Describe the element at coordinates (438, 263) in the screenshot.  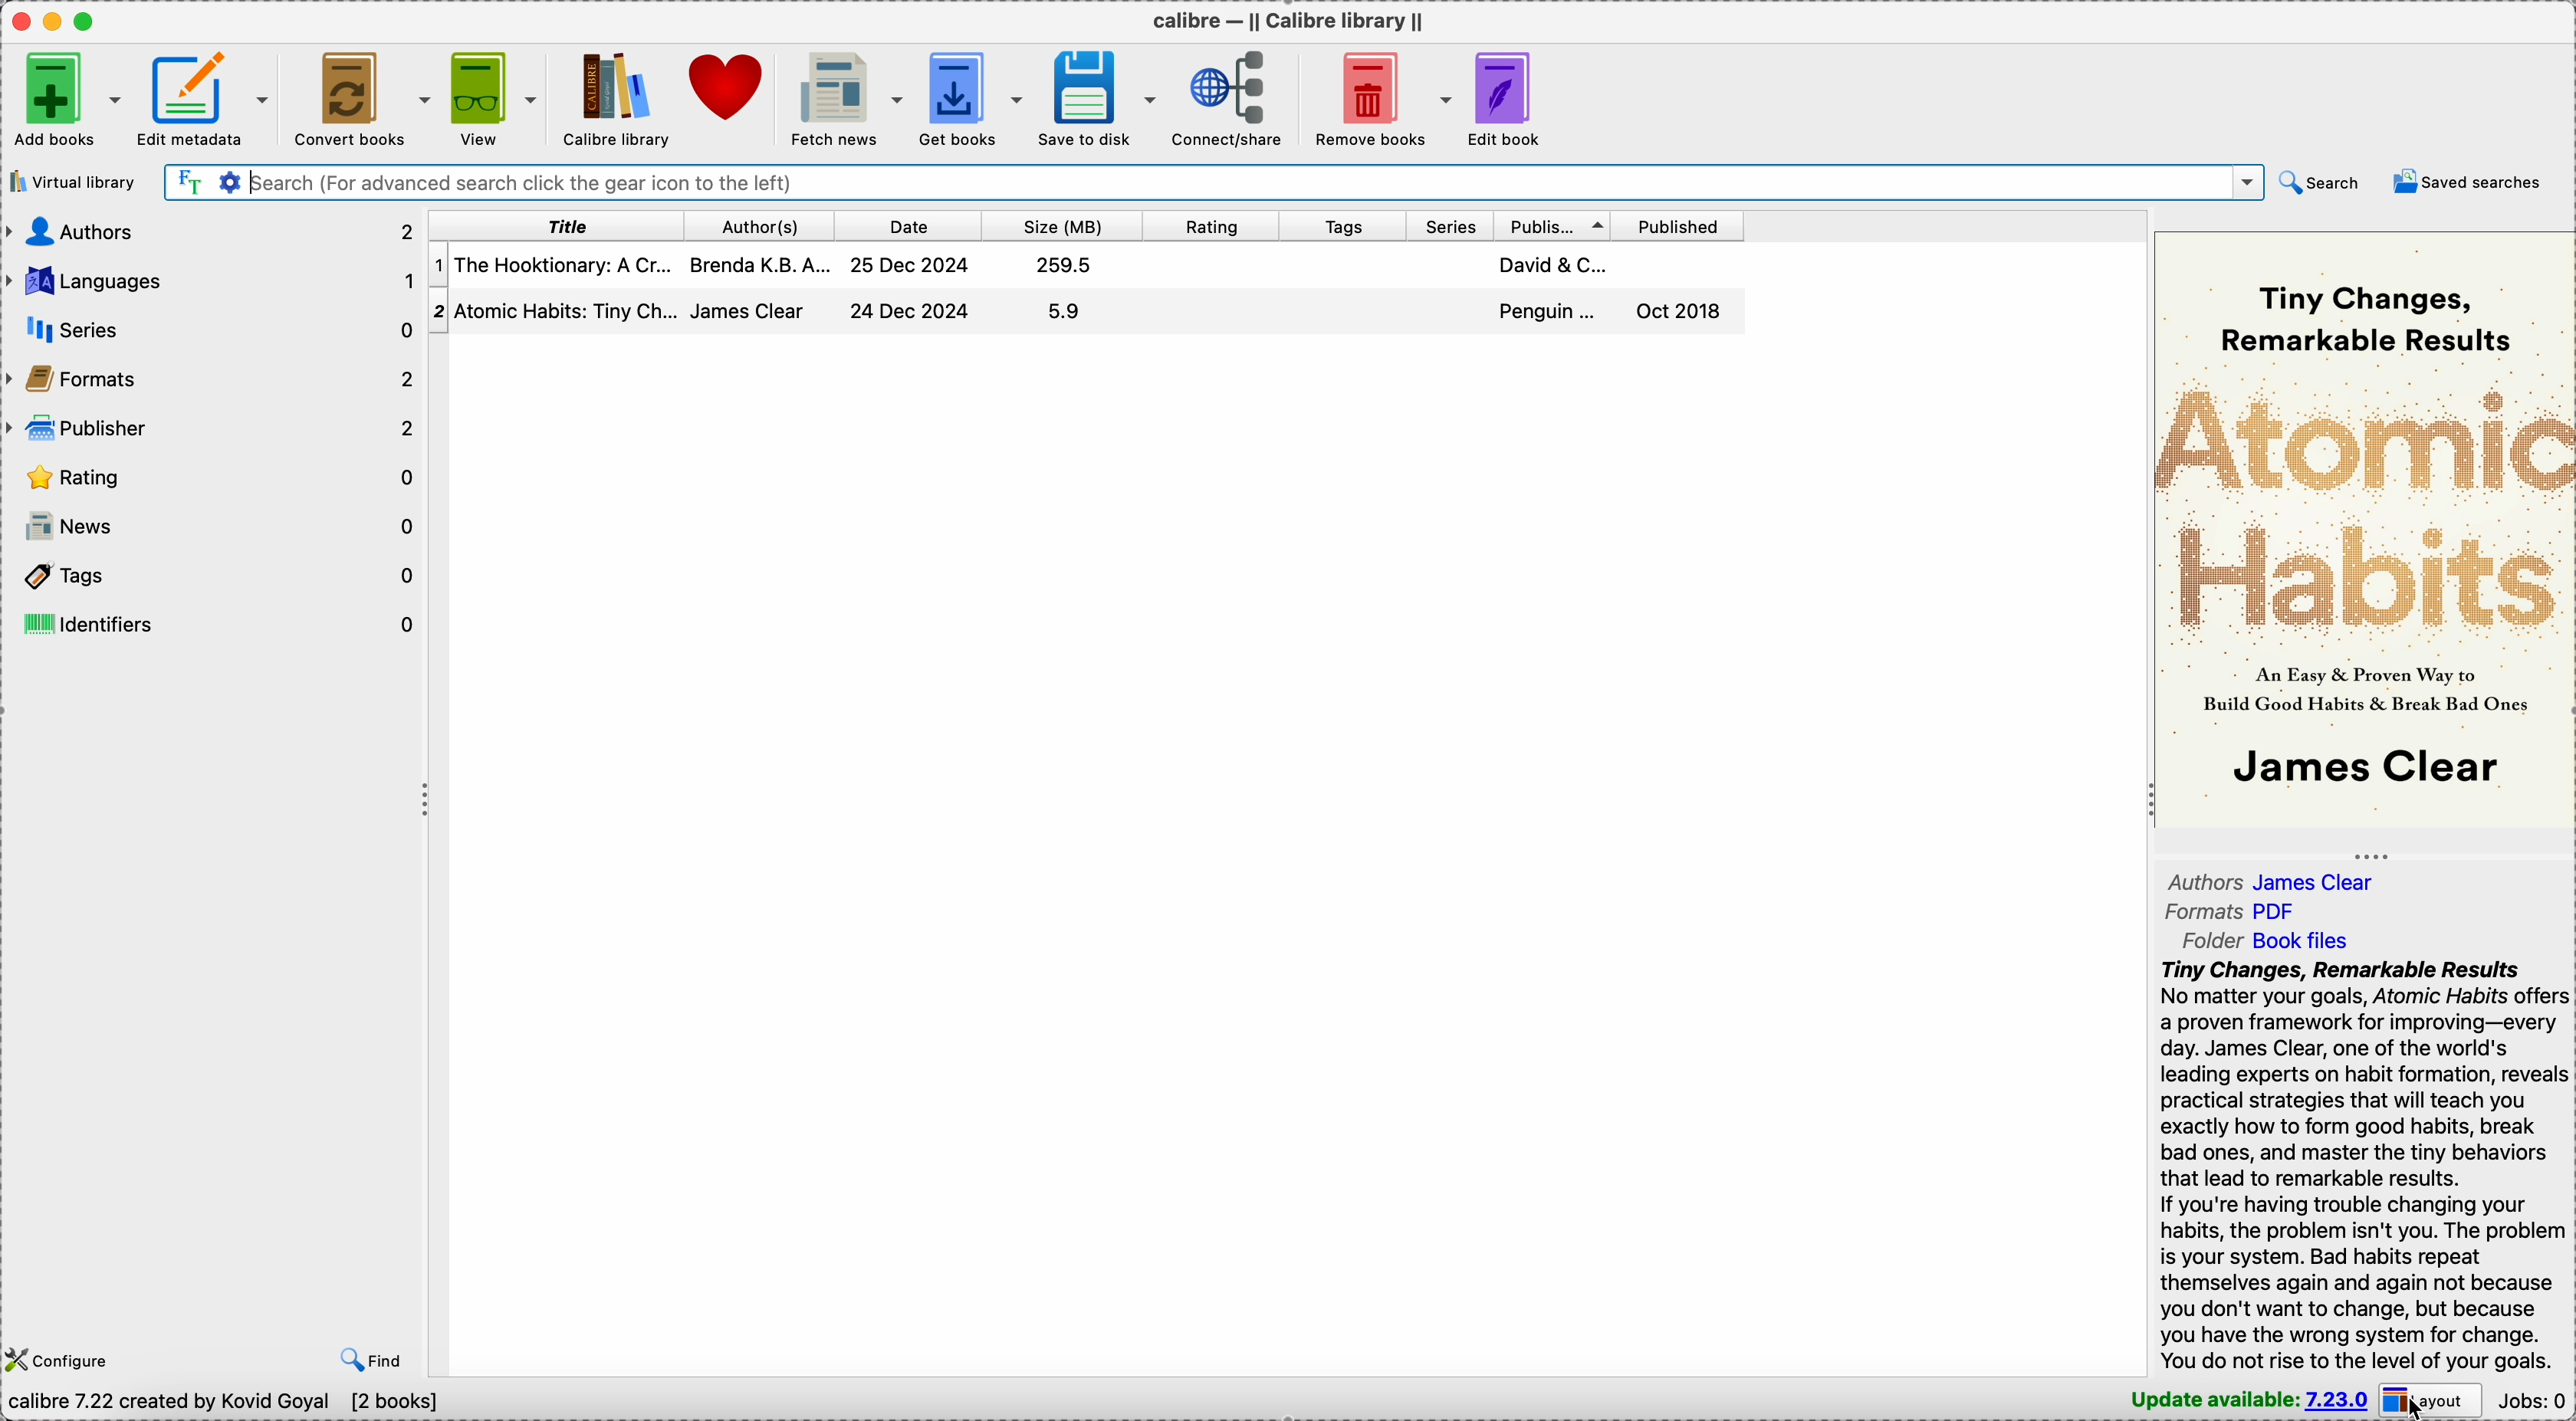
I see `1` at that location.